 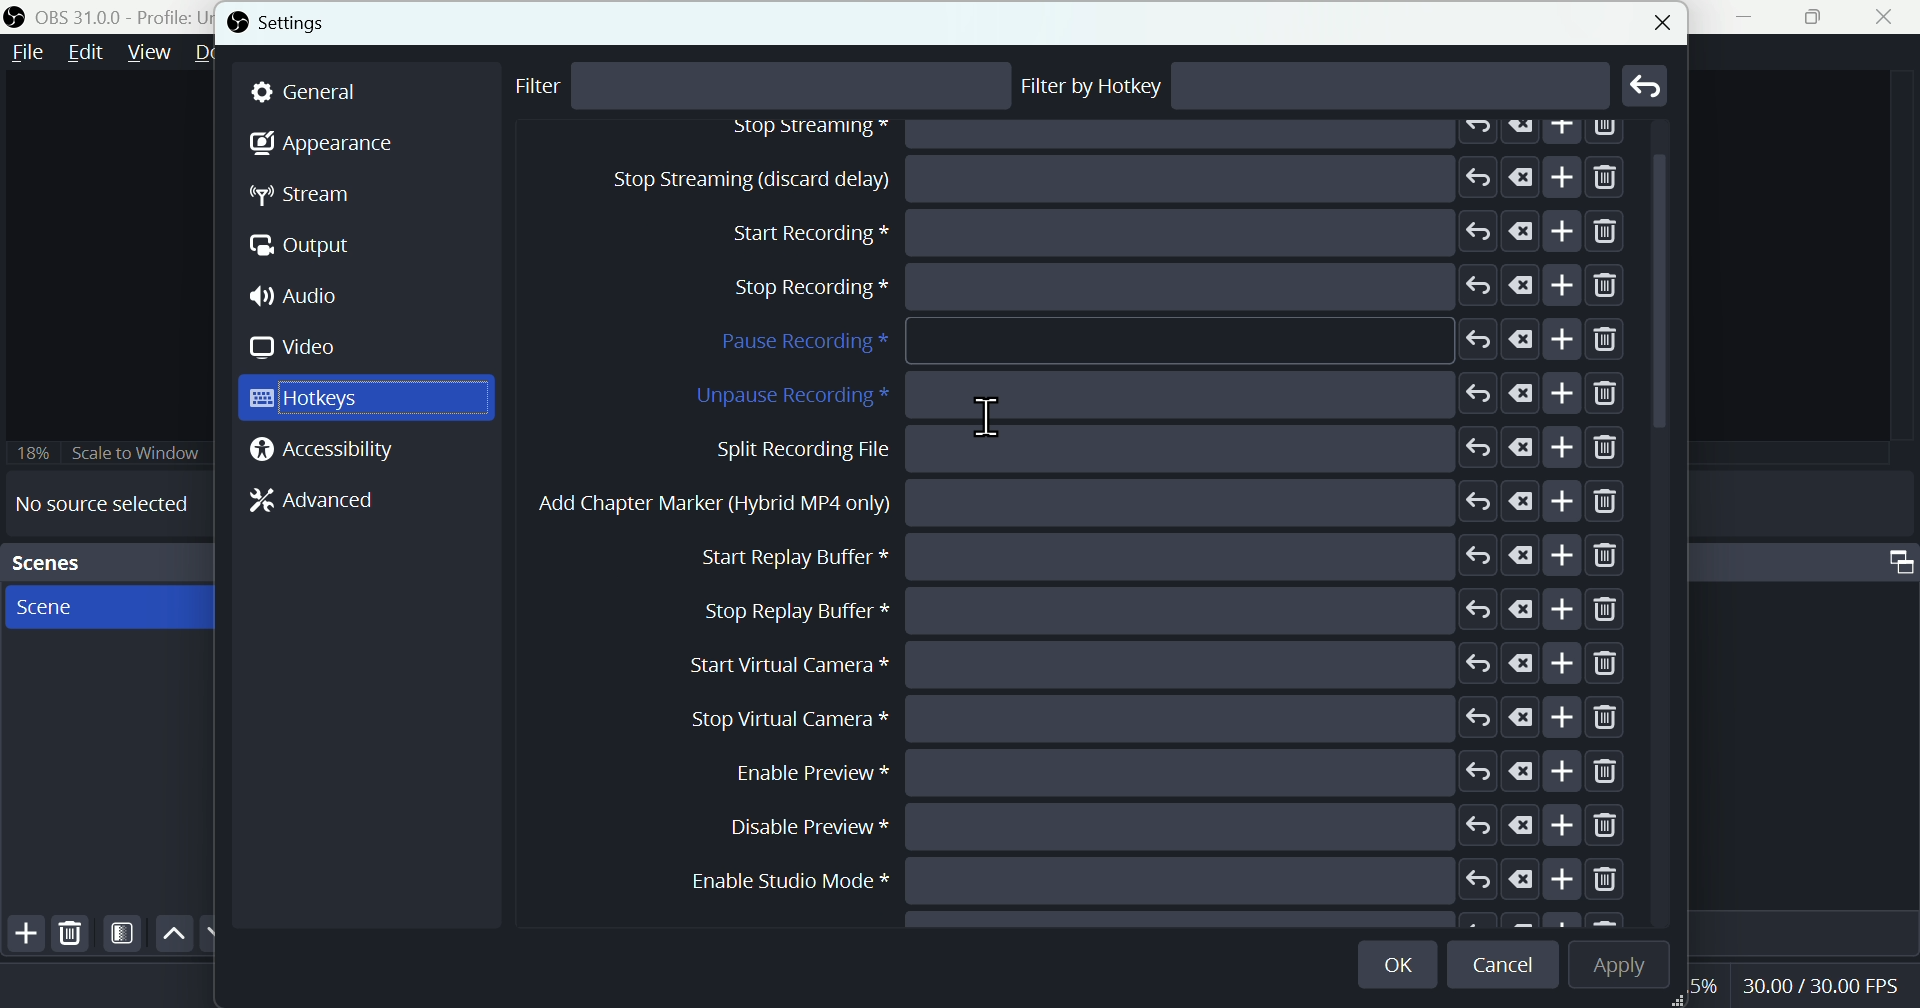 What do you see at coordinates (317, 195) in the screenshot?
I see `Stream` at bounding box center [317, 195].